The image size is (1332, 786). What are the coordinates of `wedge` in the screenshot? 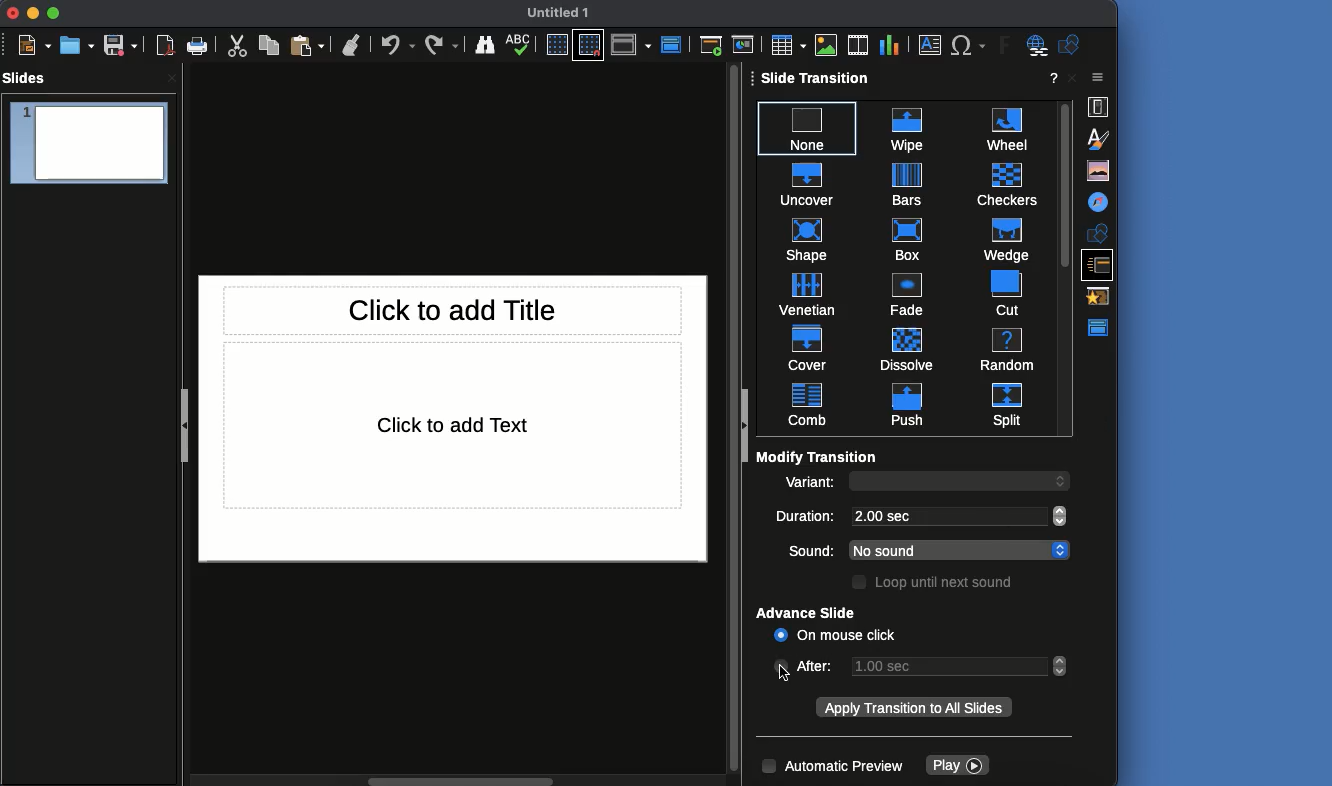 It's located at (1002, 238).